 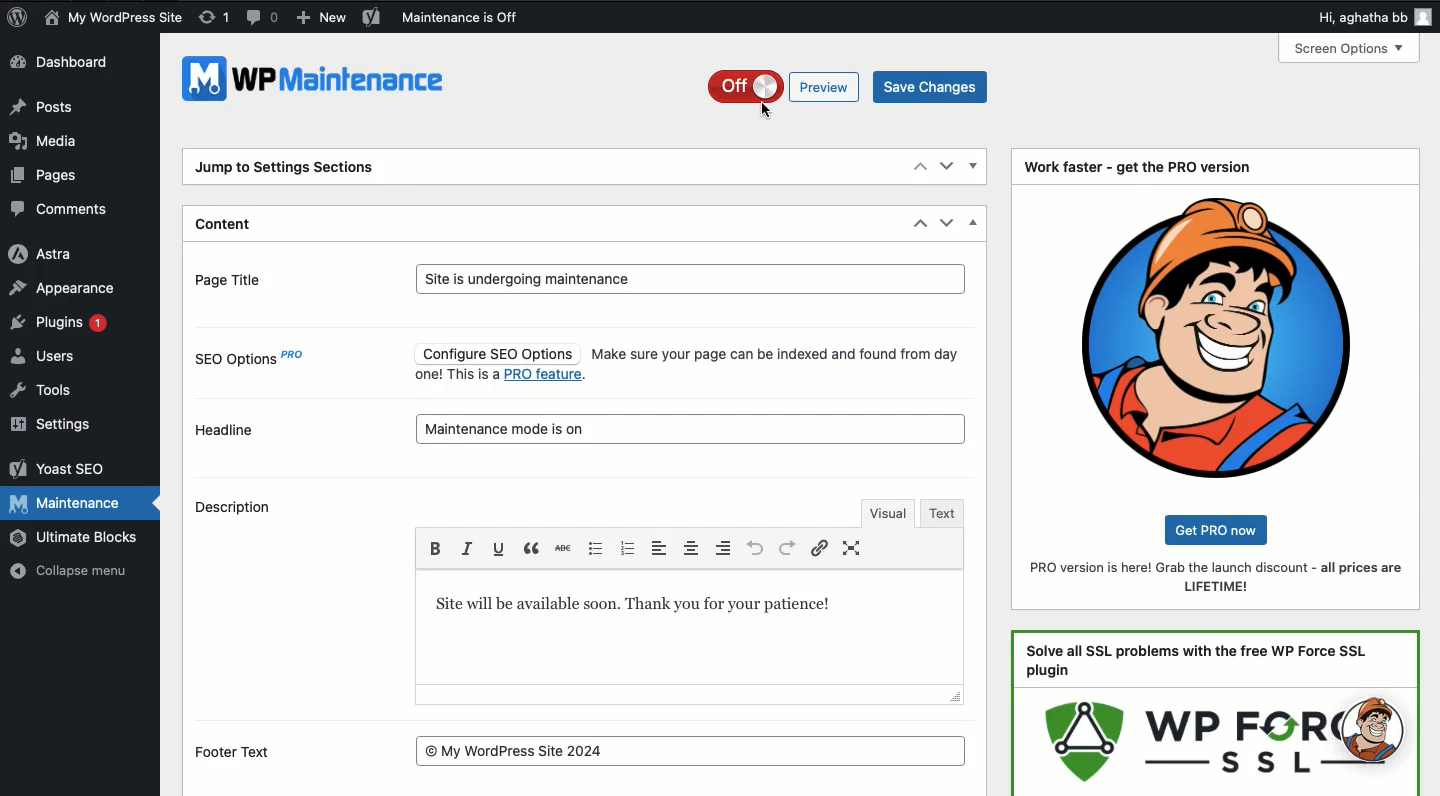 What do you see at coordinates (467, 17) in the screenshot?
I see `Maintenance is off` at bounding box center [467, 17].